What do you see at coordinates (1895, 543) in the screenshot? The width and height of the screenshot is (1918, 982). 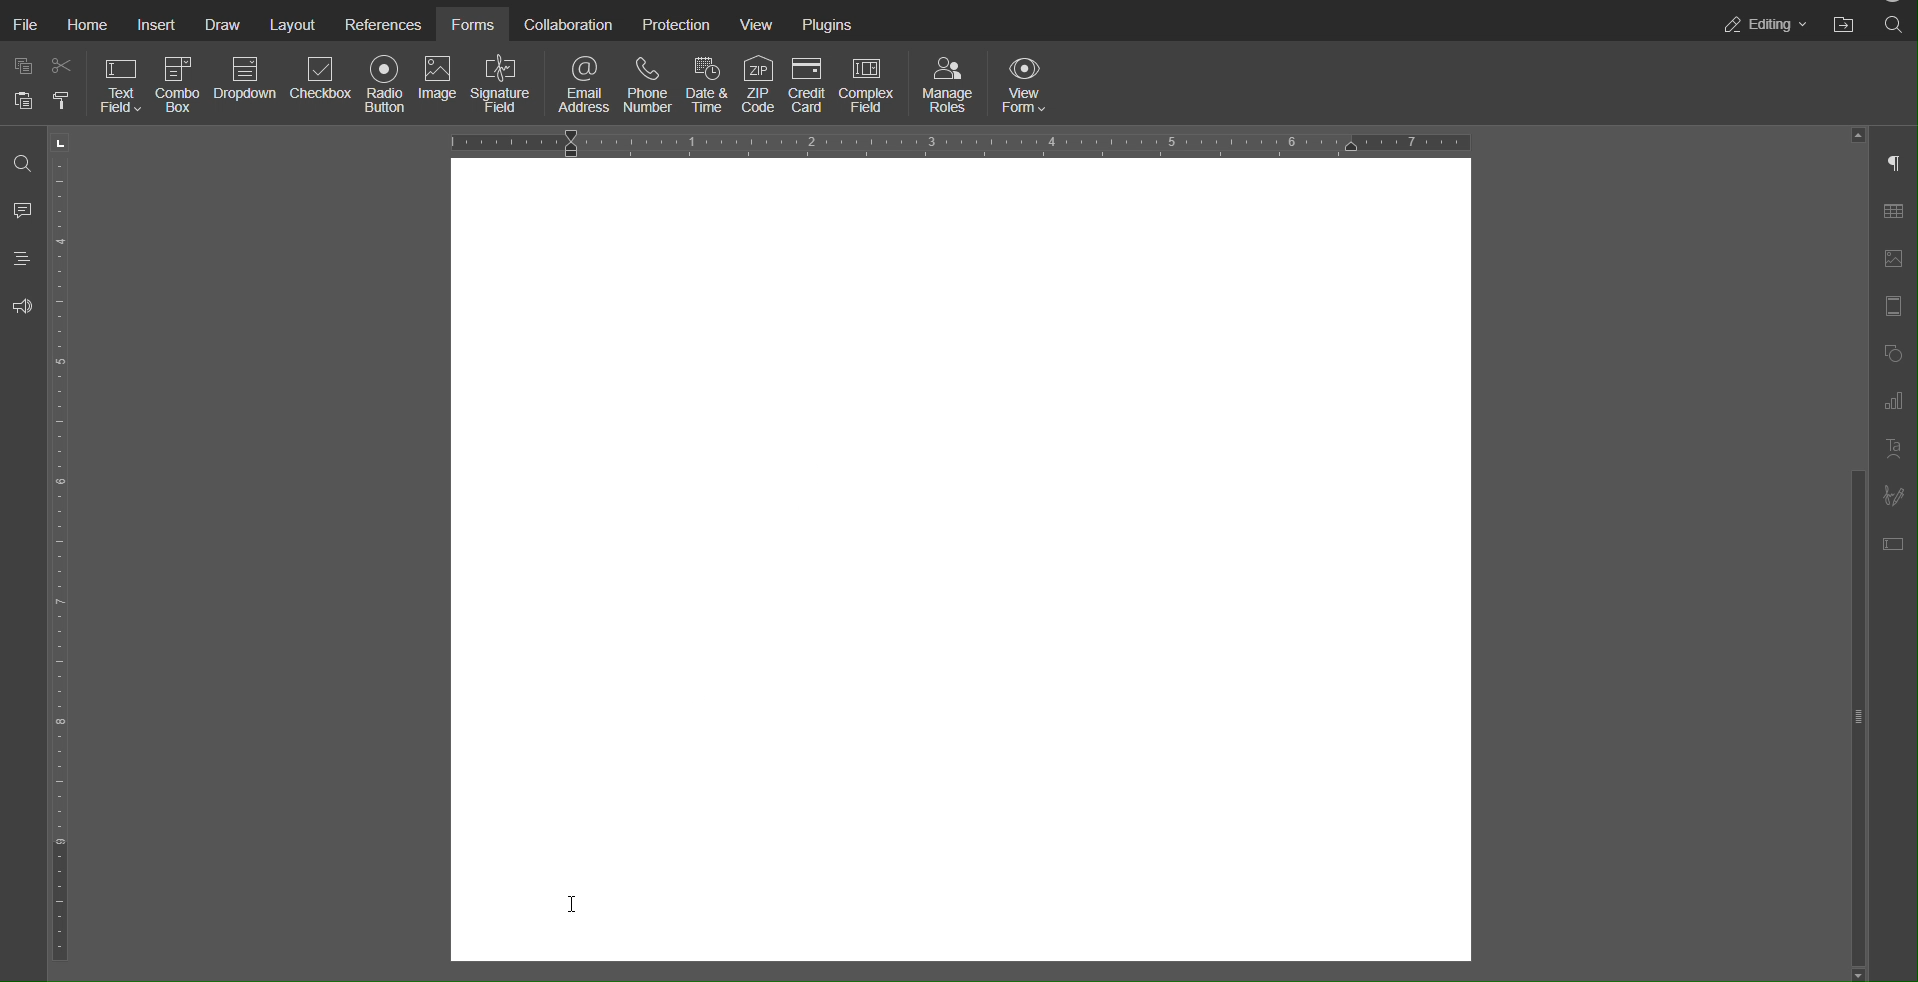 I see `Text Field Settings` at bounding box center [1895, 543].